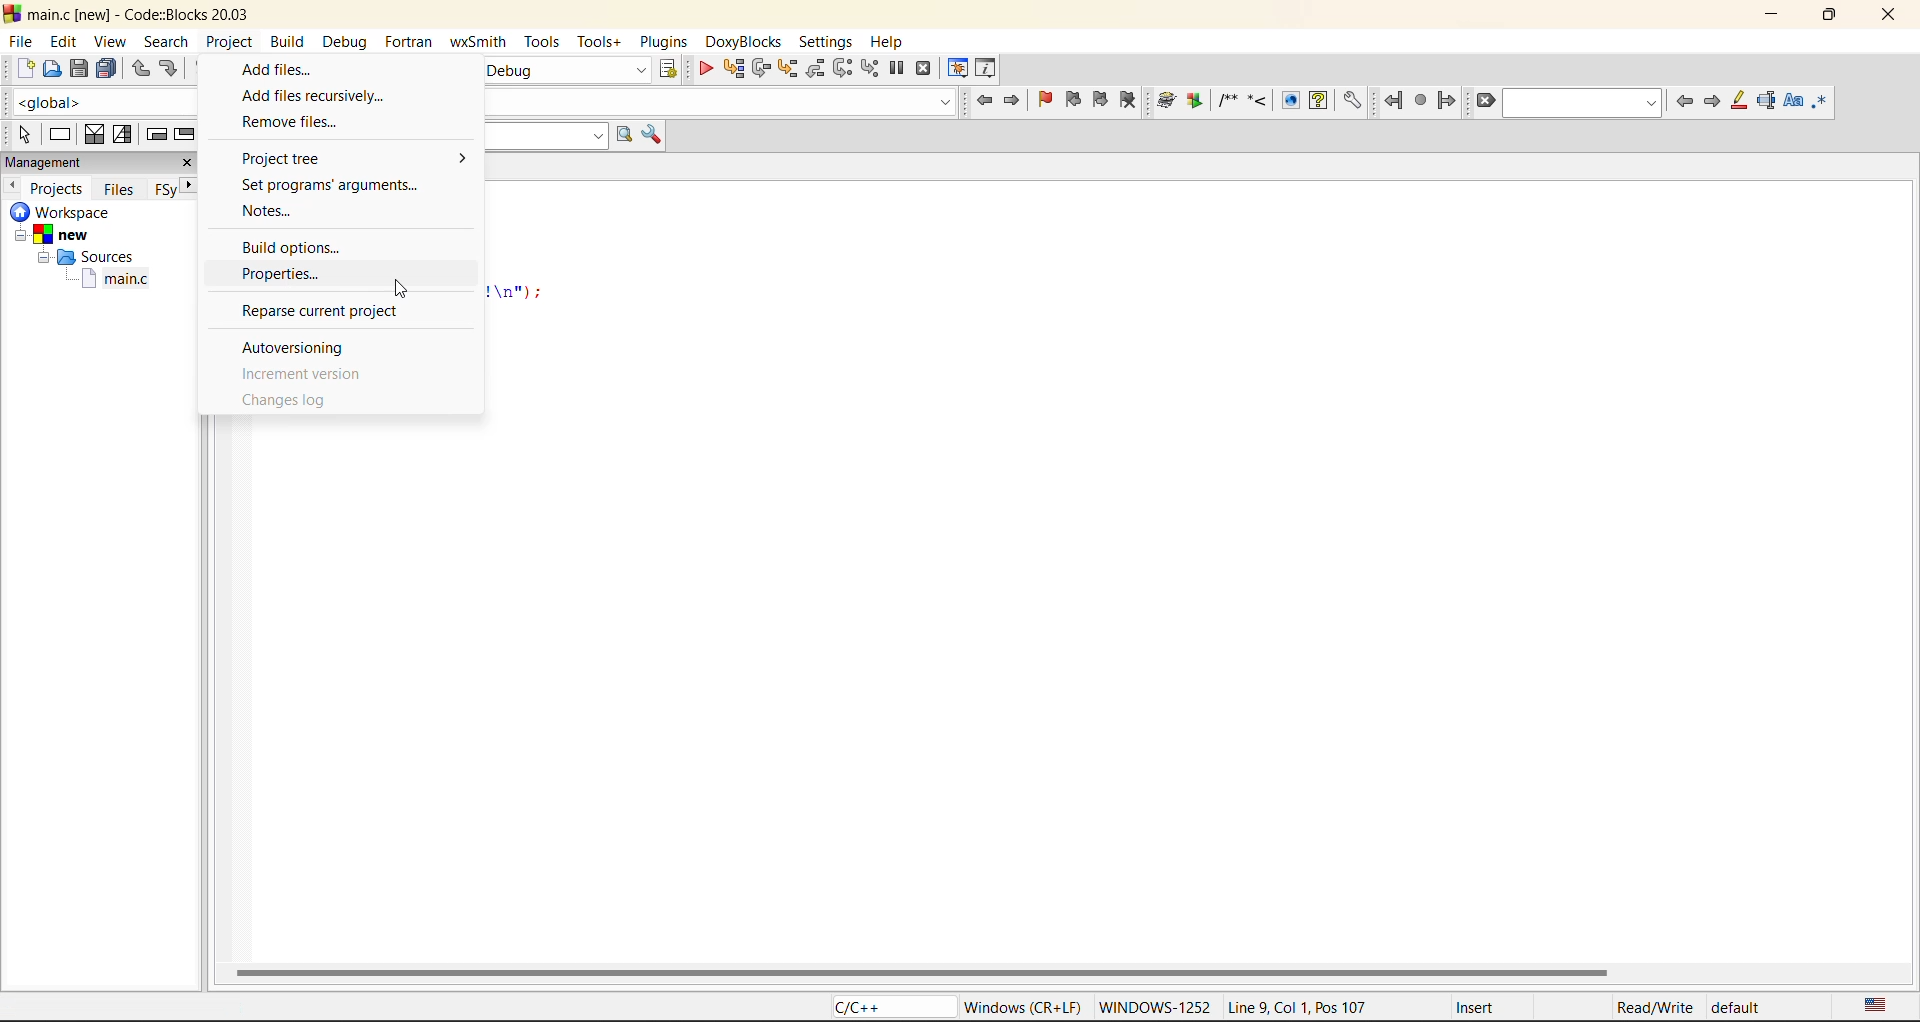 This screenshot has height=1022, width=1920. I want to click on close, so click(1890, 13).